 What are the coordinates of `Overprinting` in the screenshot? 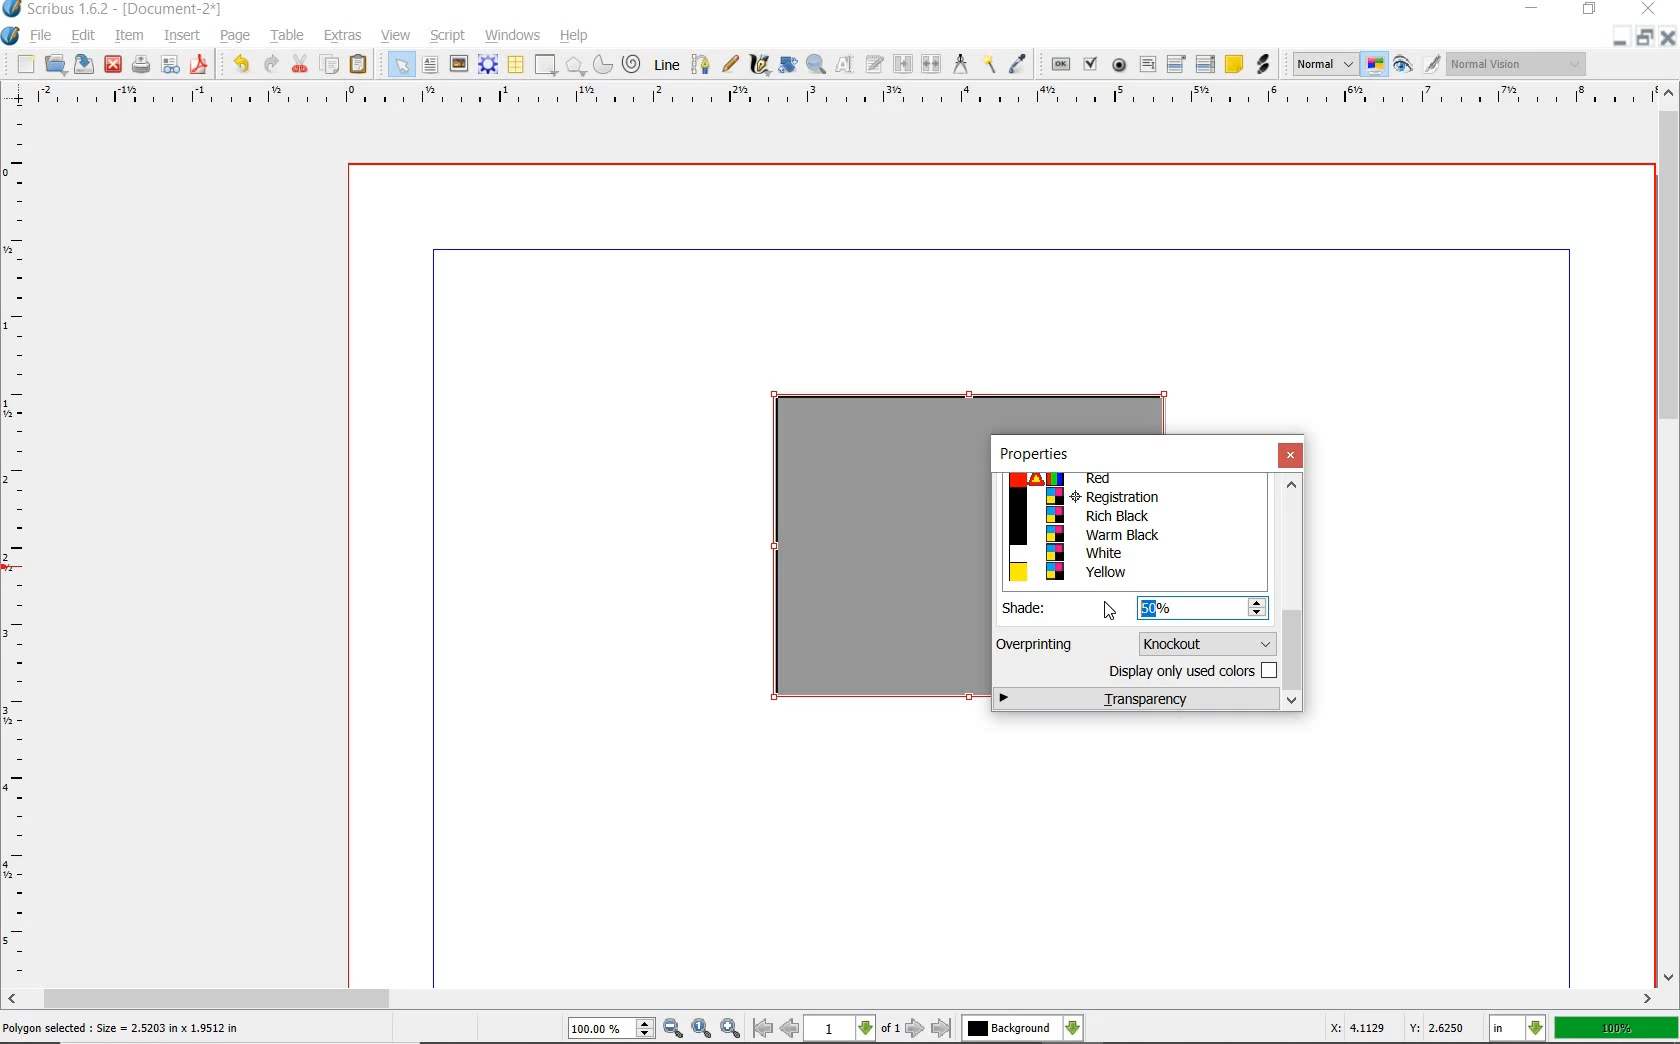 It's located at (1037, 644).